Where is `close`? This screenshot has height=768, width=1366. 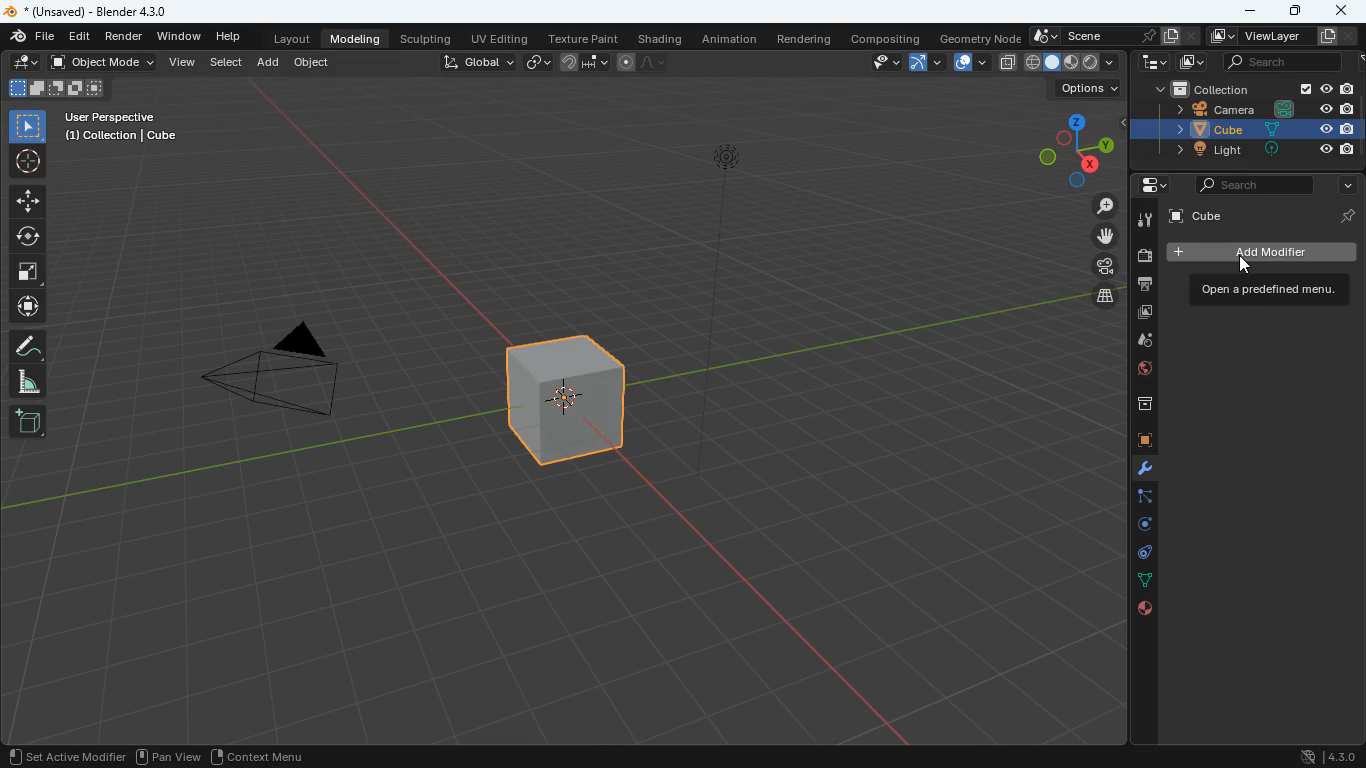
close is located at coordinates (1343, 10).